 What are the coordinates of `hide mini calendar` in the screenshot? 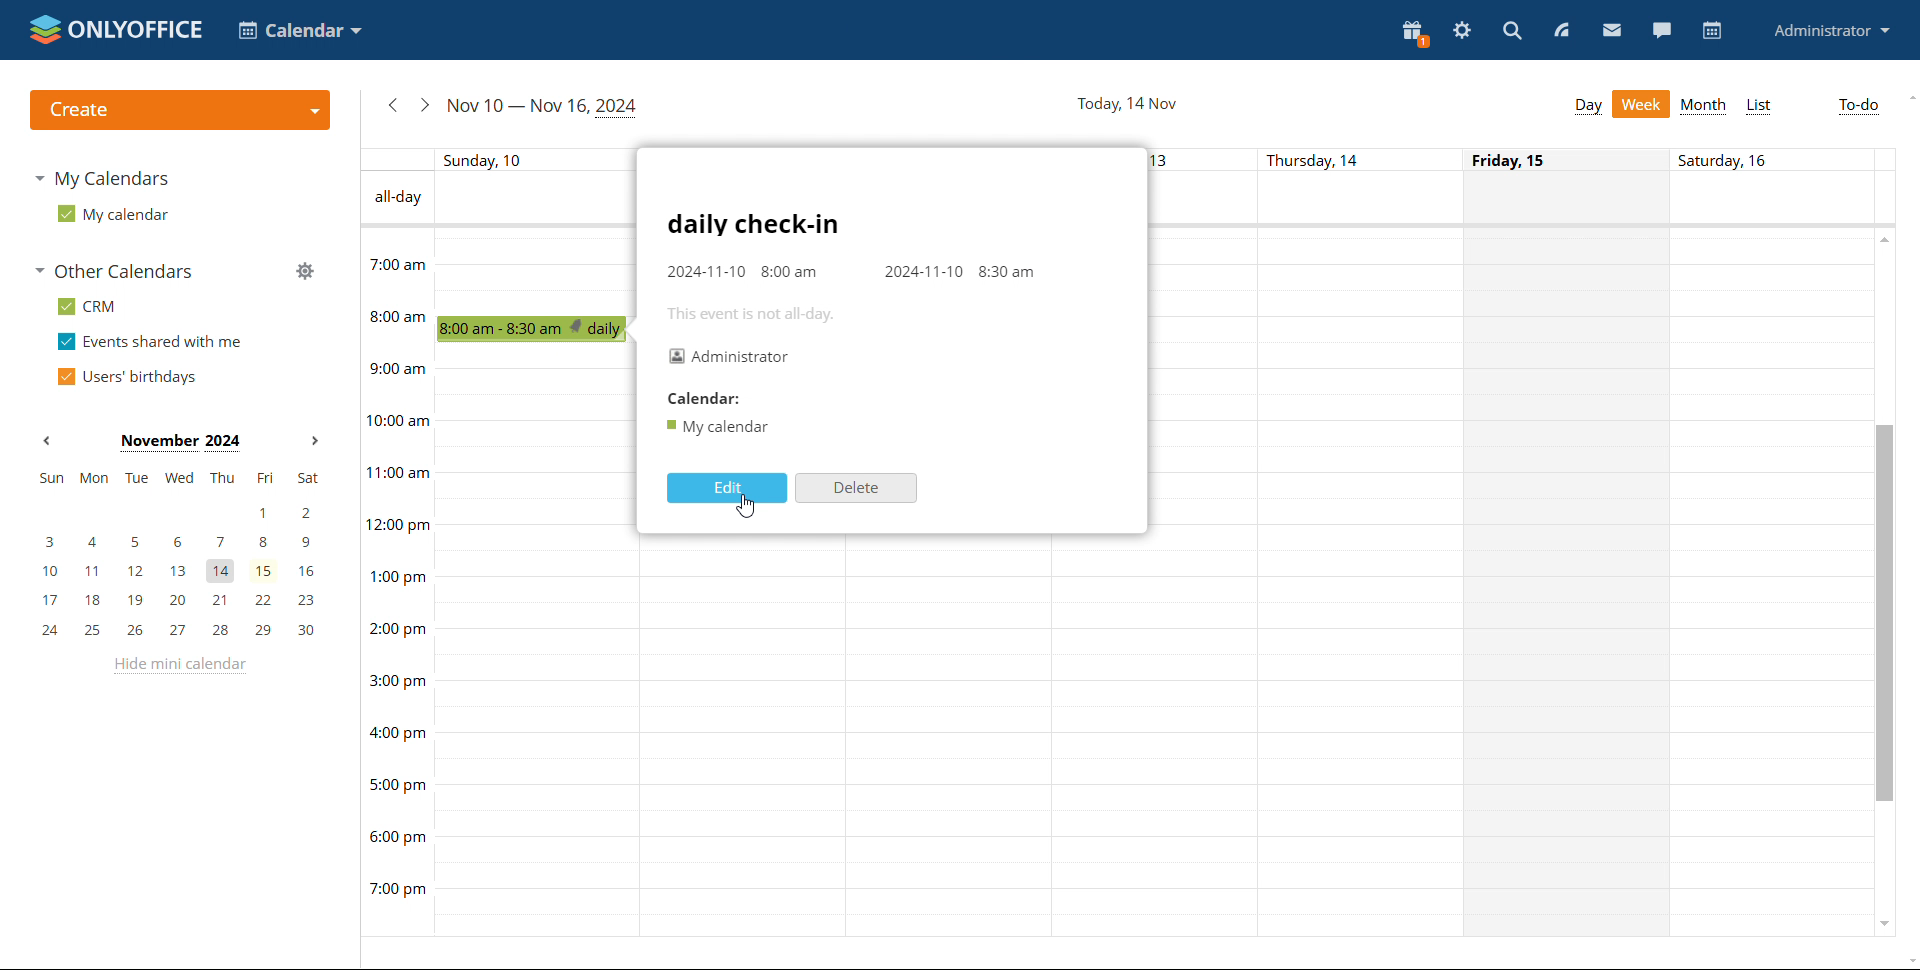 It's located at (177, 666).